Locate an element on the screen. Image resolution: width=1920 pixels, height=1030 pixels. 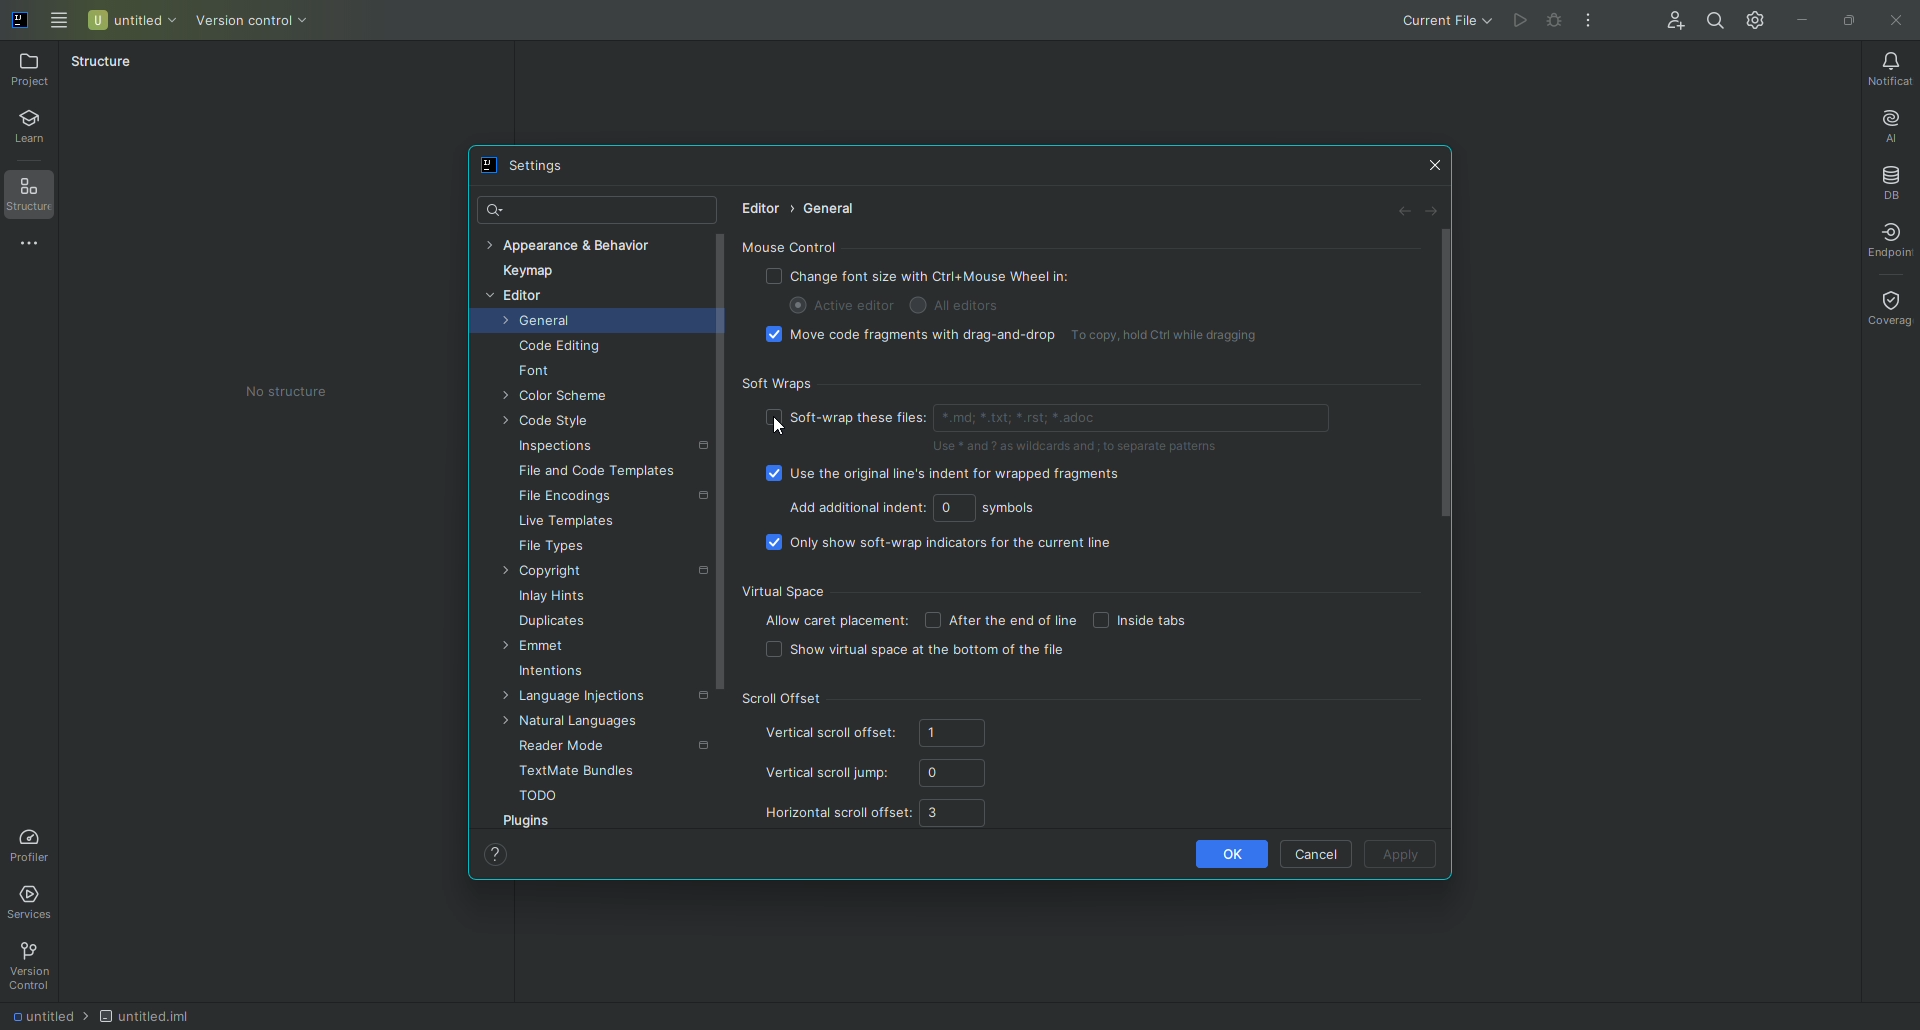
Live Templates is located at coordinates (568, 522).